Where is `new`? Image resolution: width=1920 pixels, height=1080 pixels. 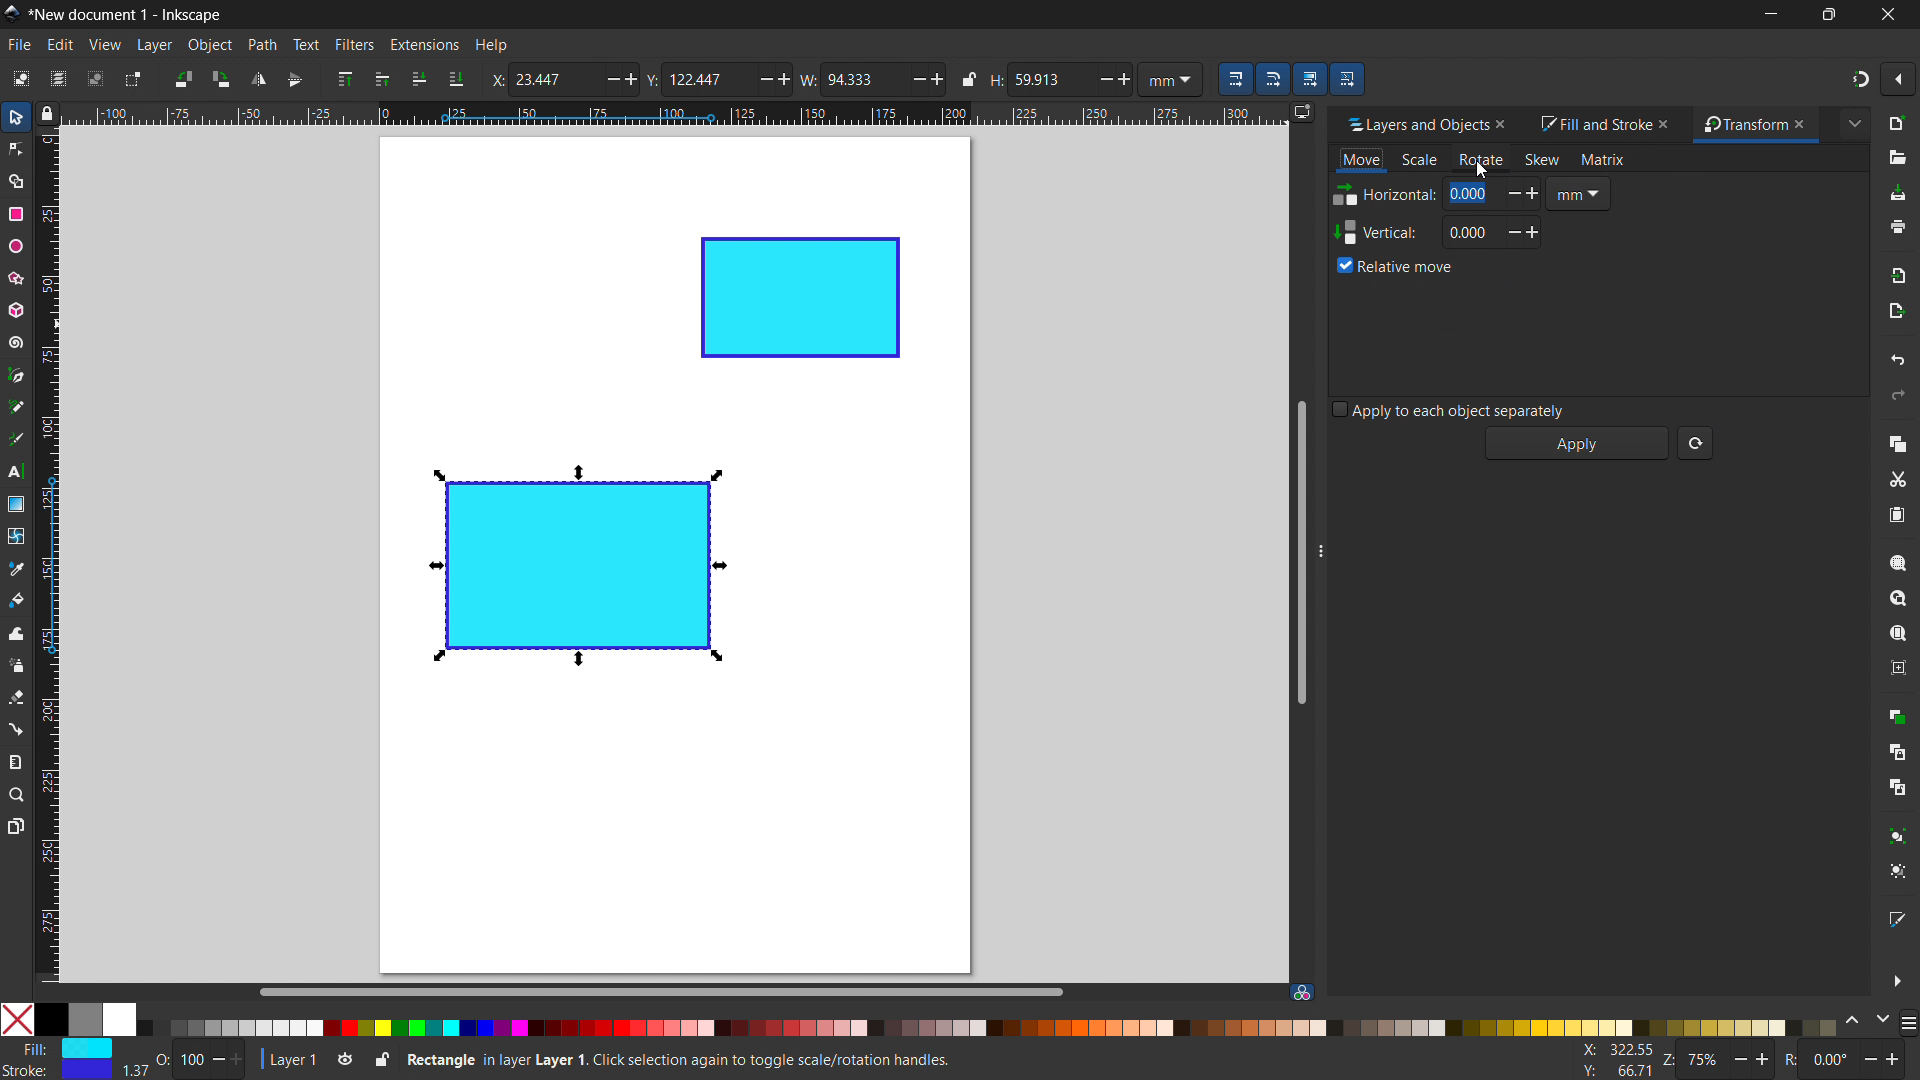
new is located at coordinates (1899, 123).